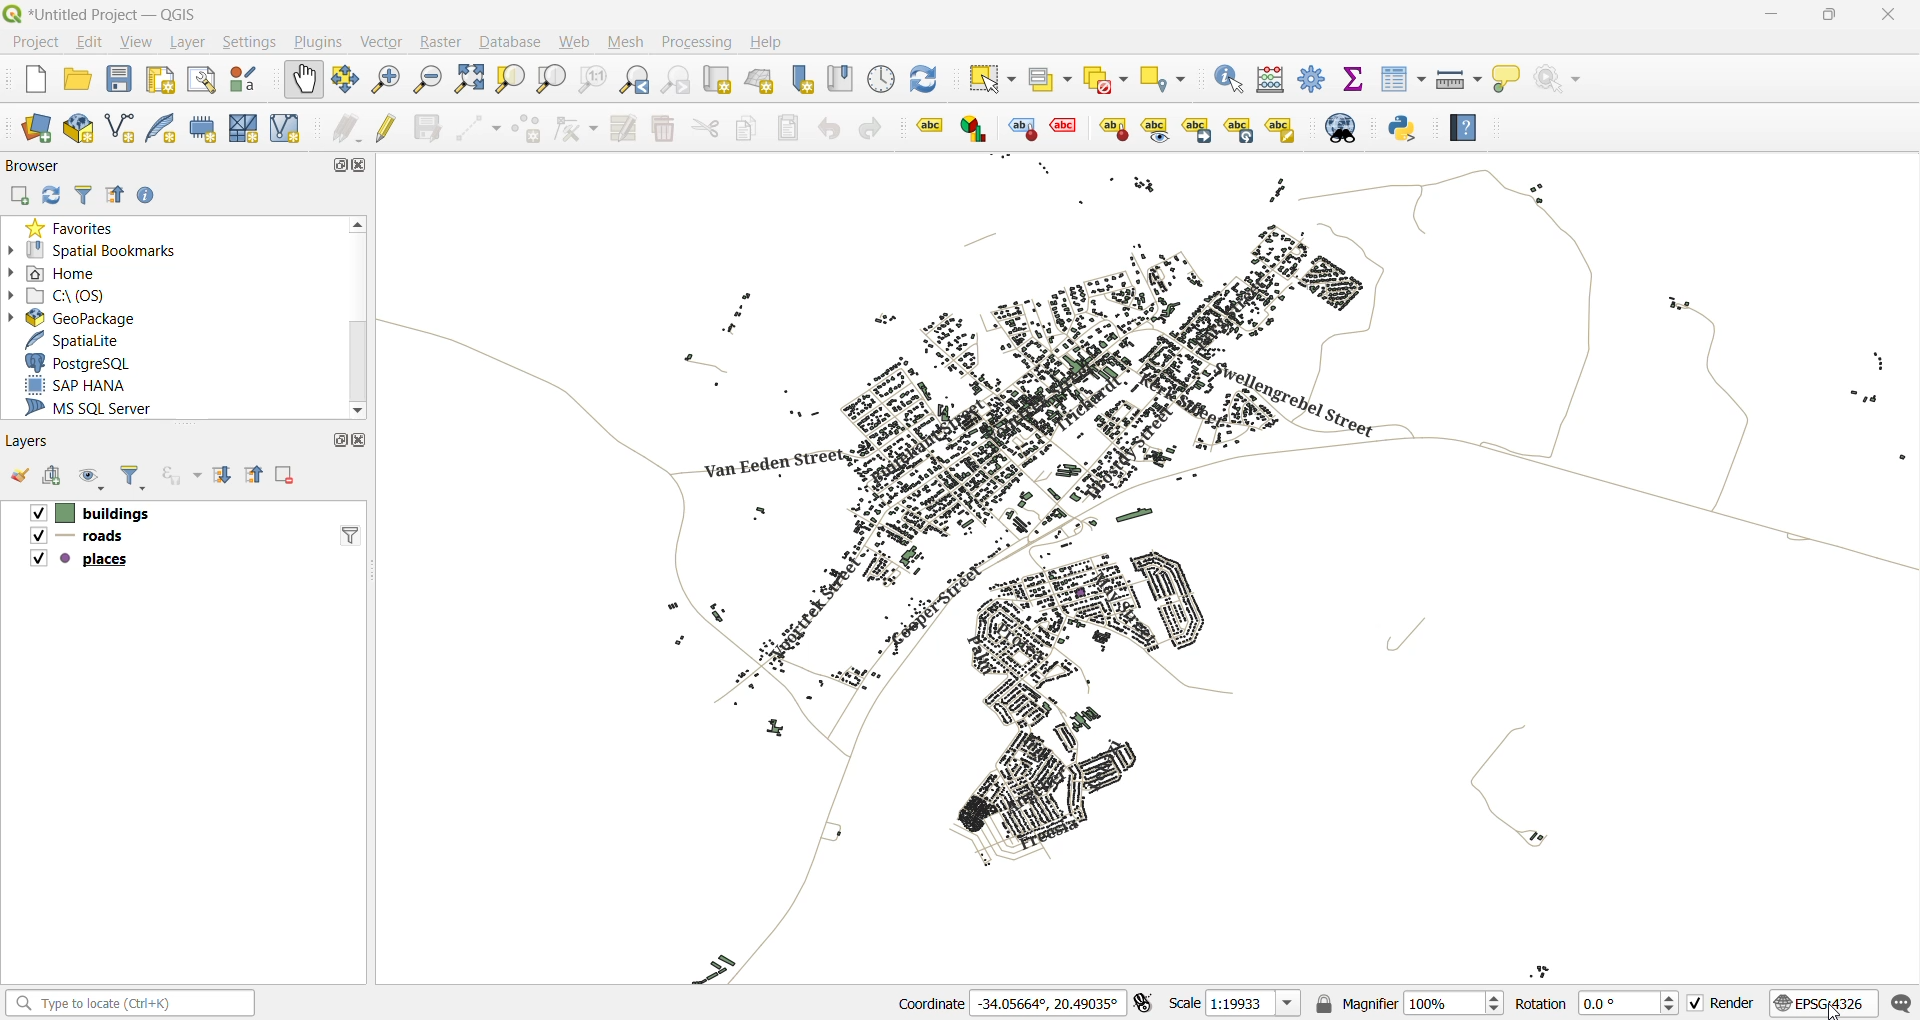  I want to click on show tips, so click(1506, 81).